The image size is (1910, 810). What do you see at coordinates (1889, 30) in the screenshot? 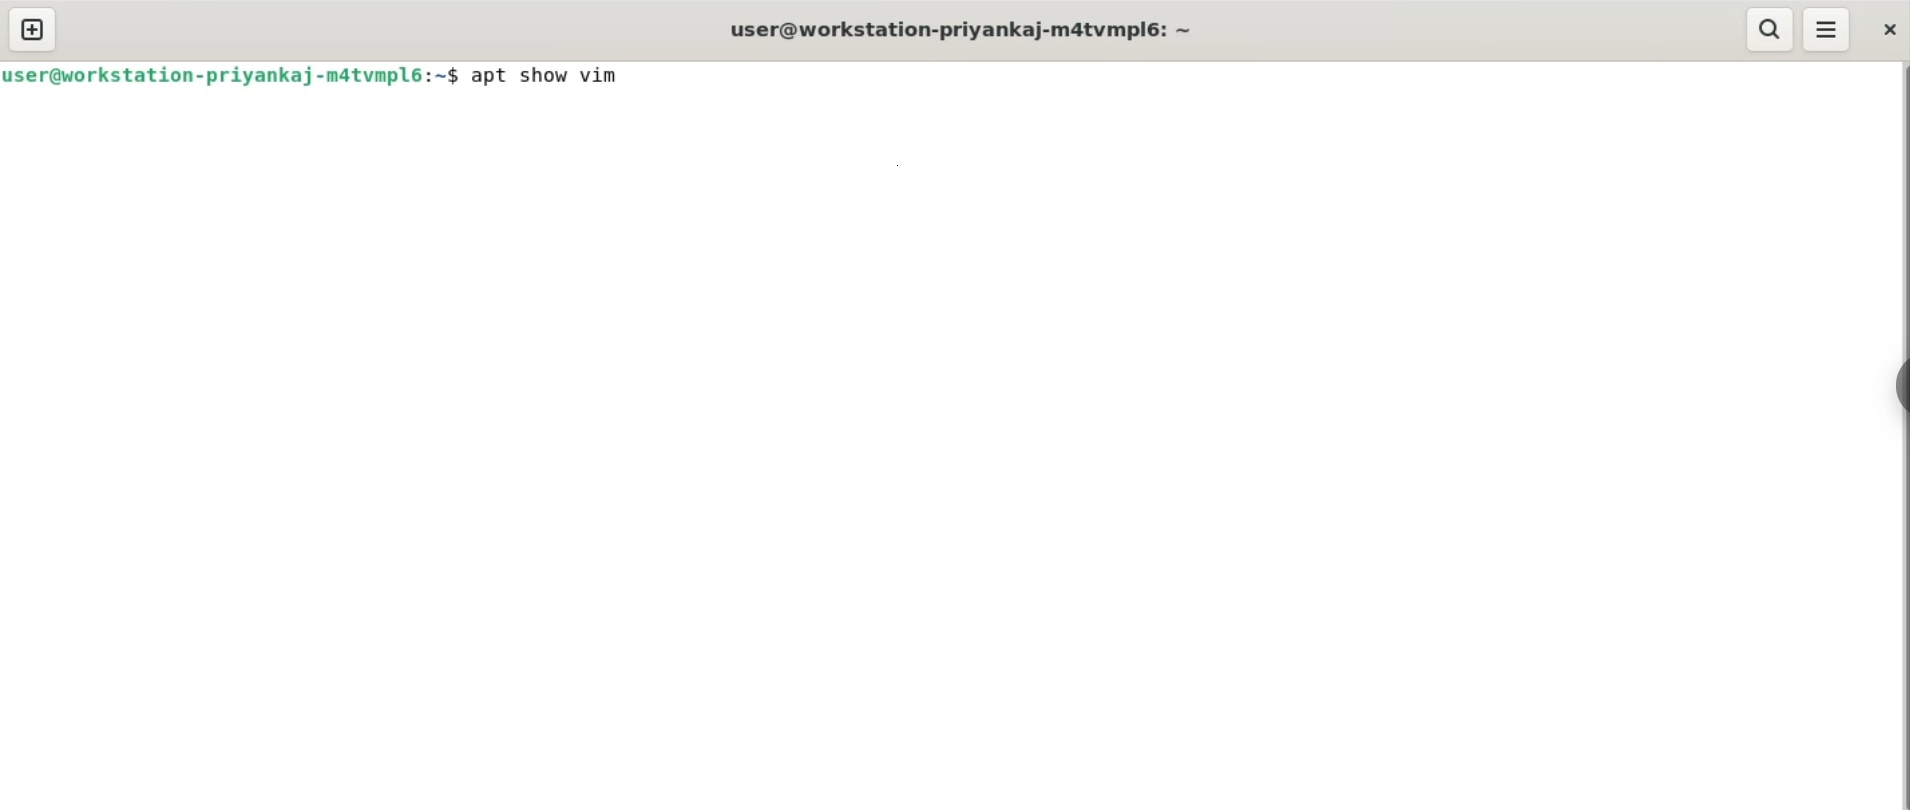
I see `close` at bounding box center [1889, 30].